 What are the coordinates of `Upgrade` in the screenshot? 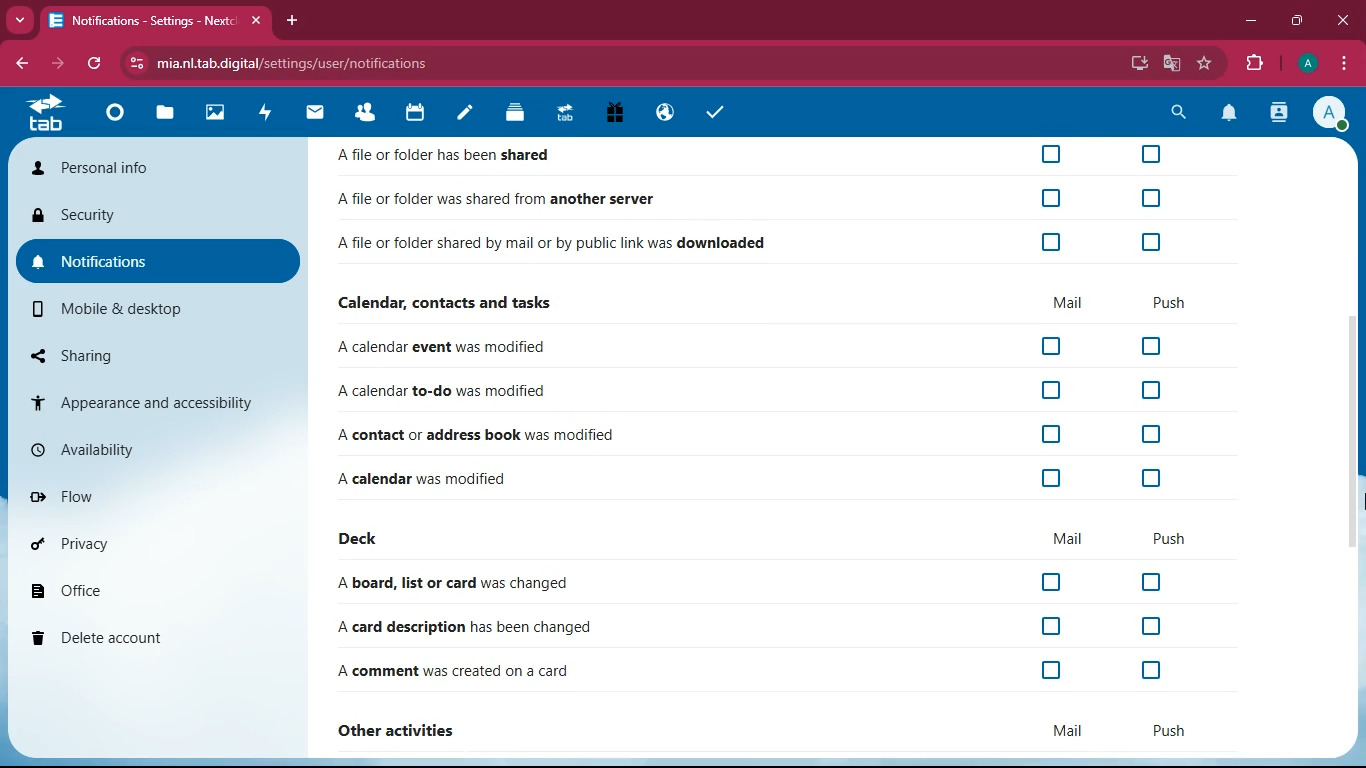 It's located at (566, 115).